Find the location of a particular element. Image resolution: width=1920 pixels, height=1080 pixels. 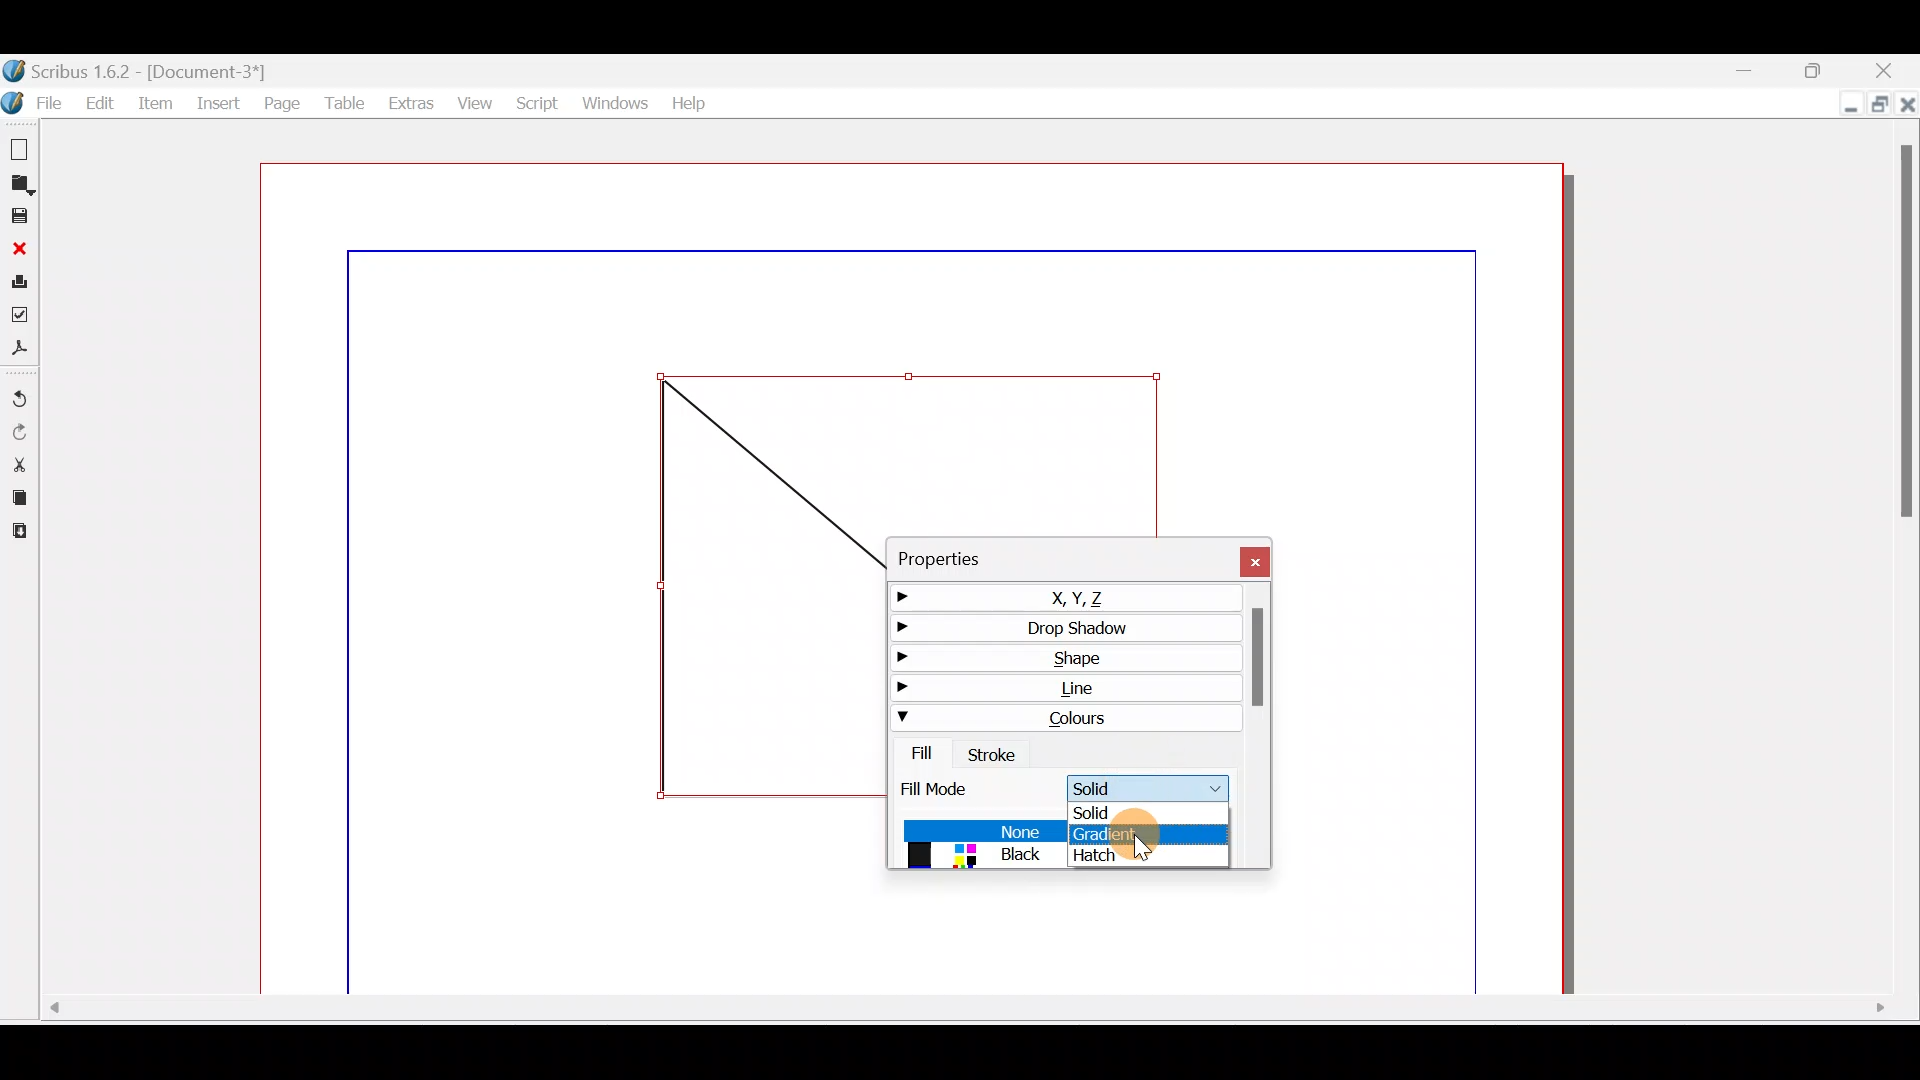

Maximise is located at coordinates (1823, 69).